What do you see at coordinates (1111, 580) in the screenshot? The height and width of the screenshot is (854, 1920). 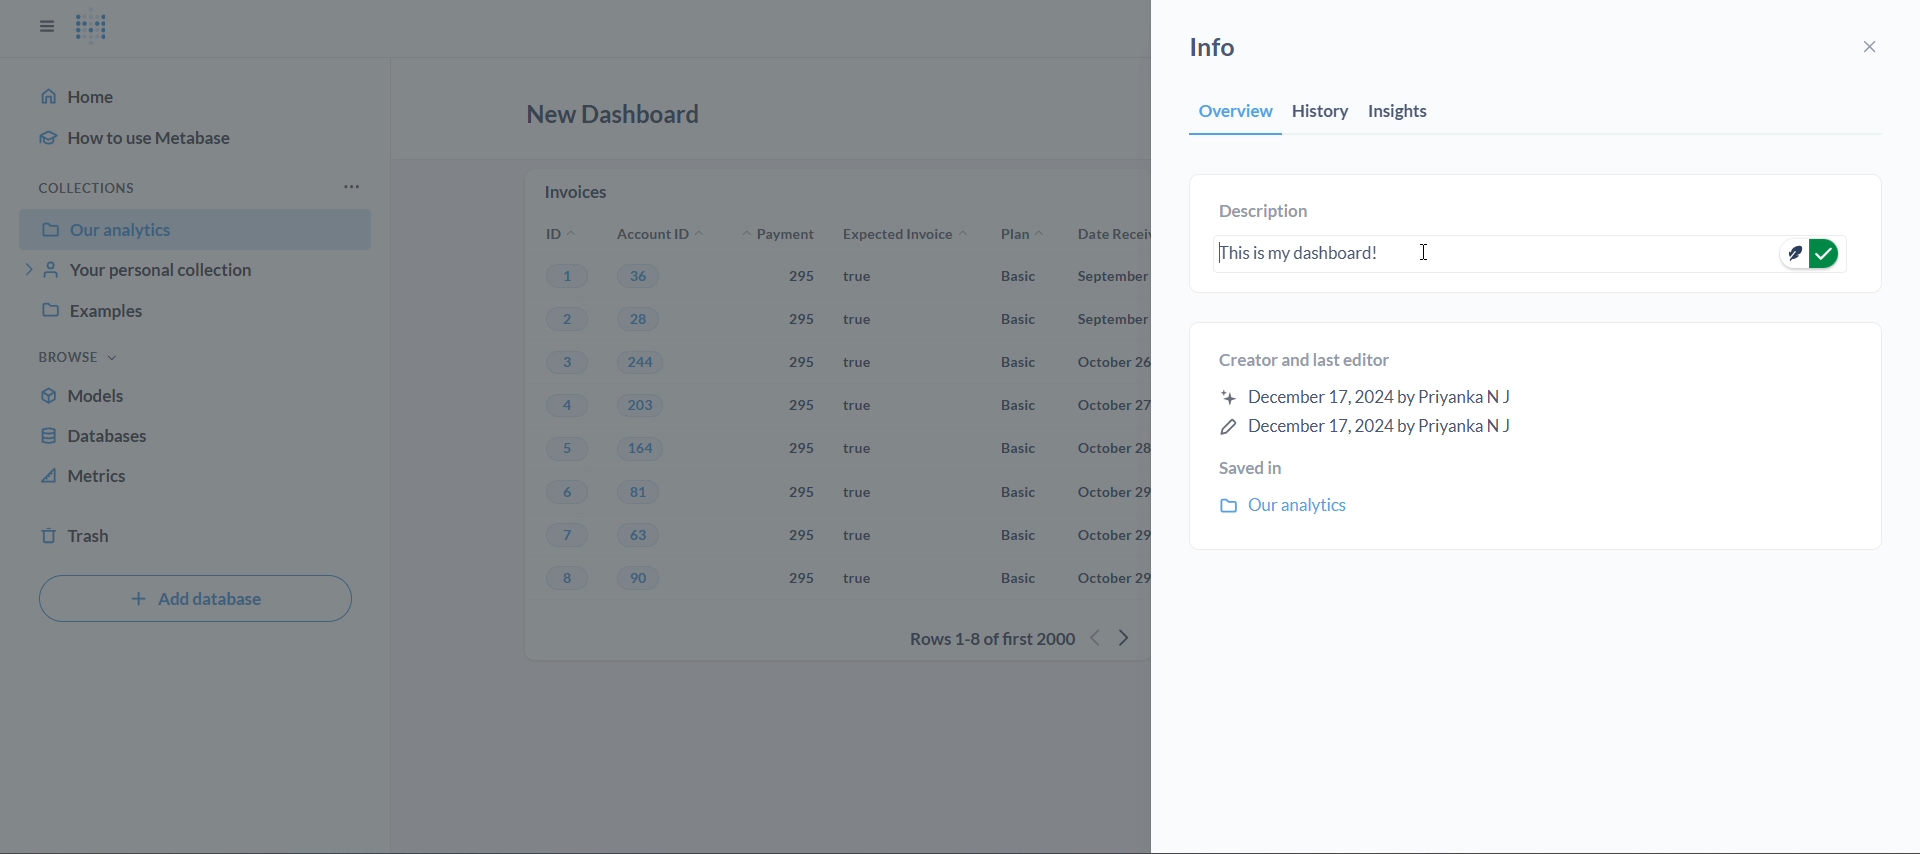 I see `october 29` at bounding box center [1111, 580].